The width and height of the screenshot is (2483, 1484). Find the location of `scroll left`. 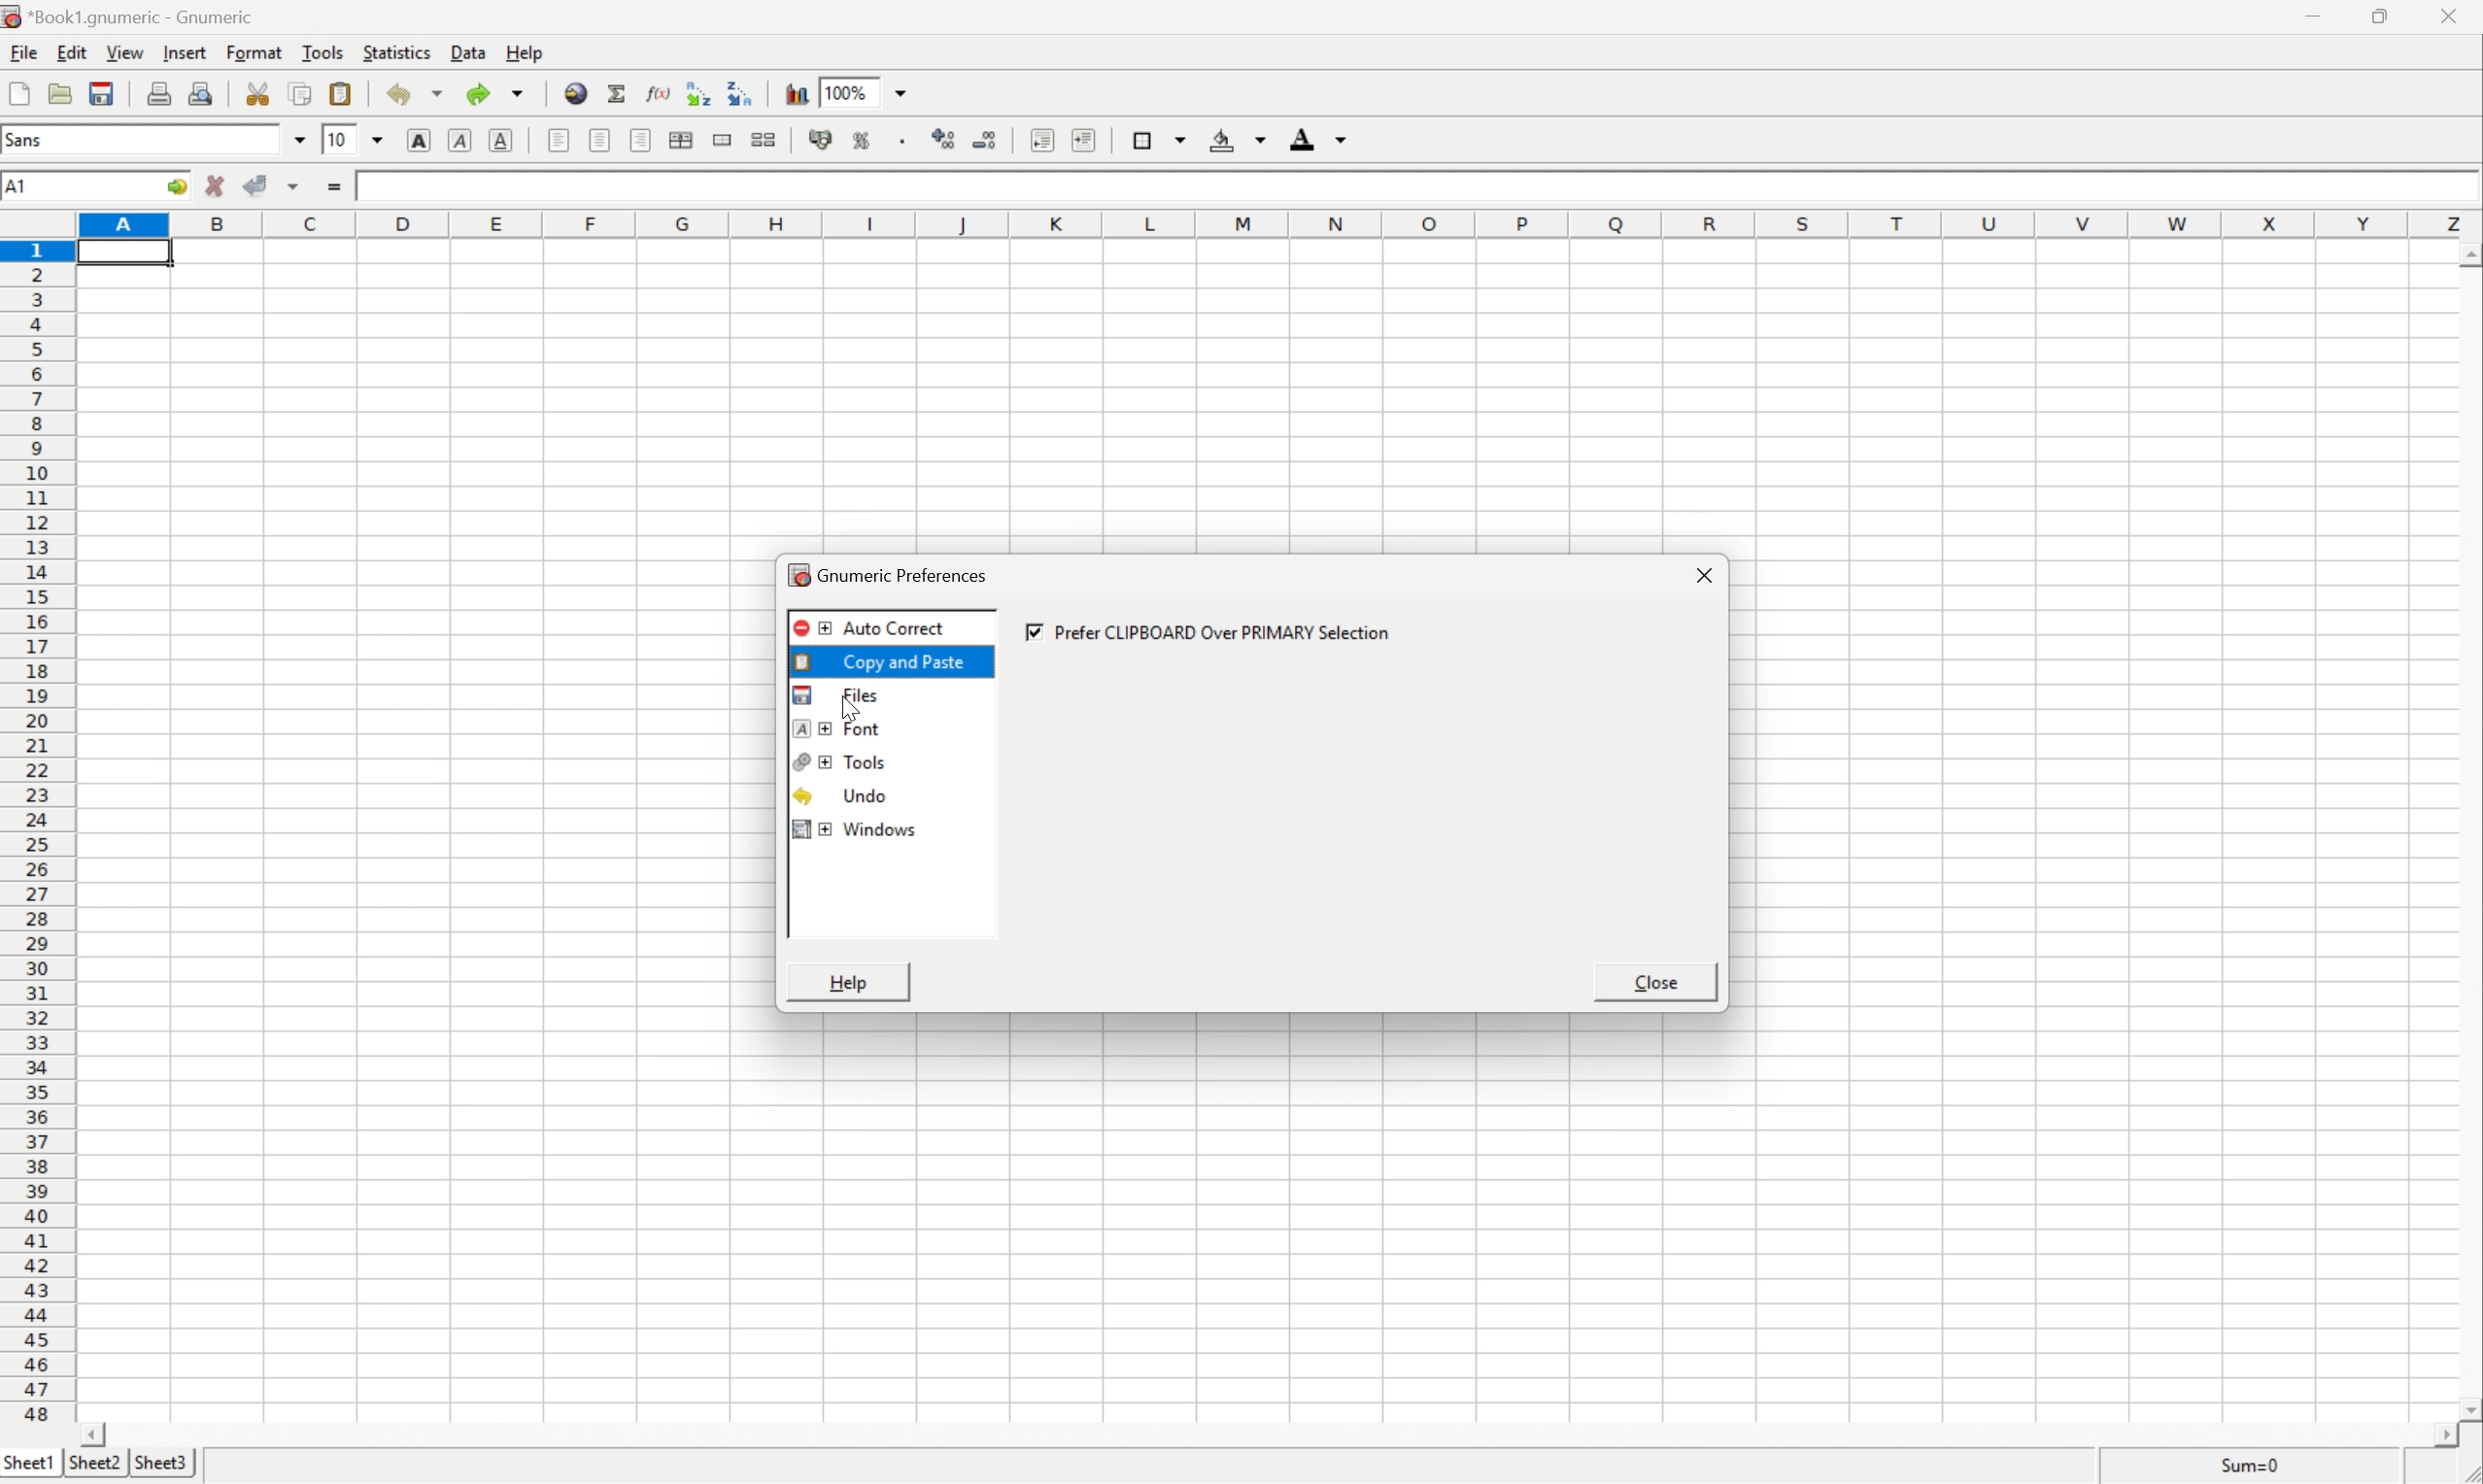

scroll left is located at coordinates (120, 1436).